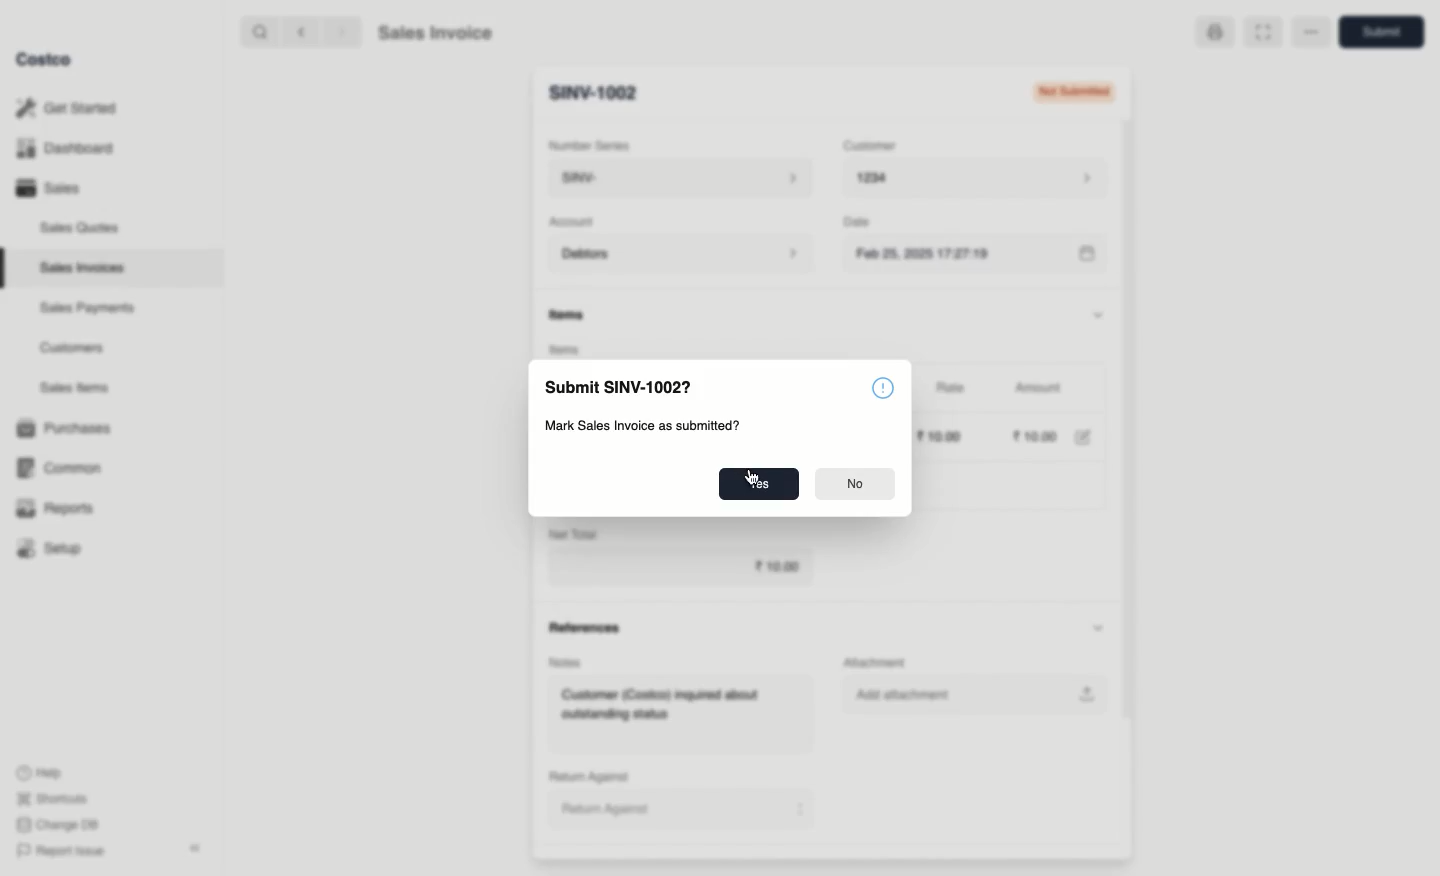 The image size is (1440, 876). What do you see at coordinates (749, 474) in the screenshot?
I see `cursor` at bounding box center [749, 474].